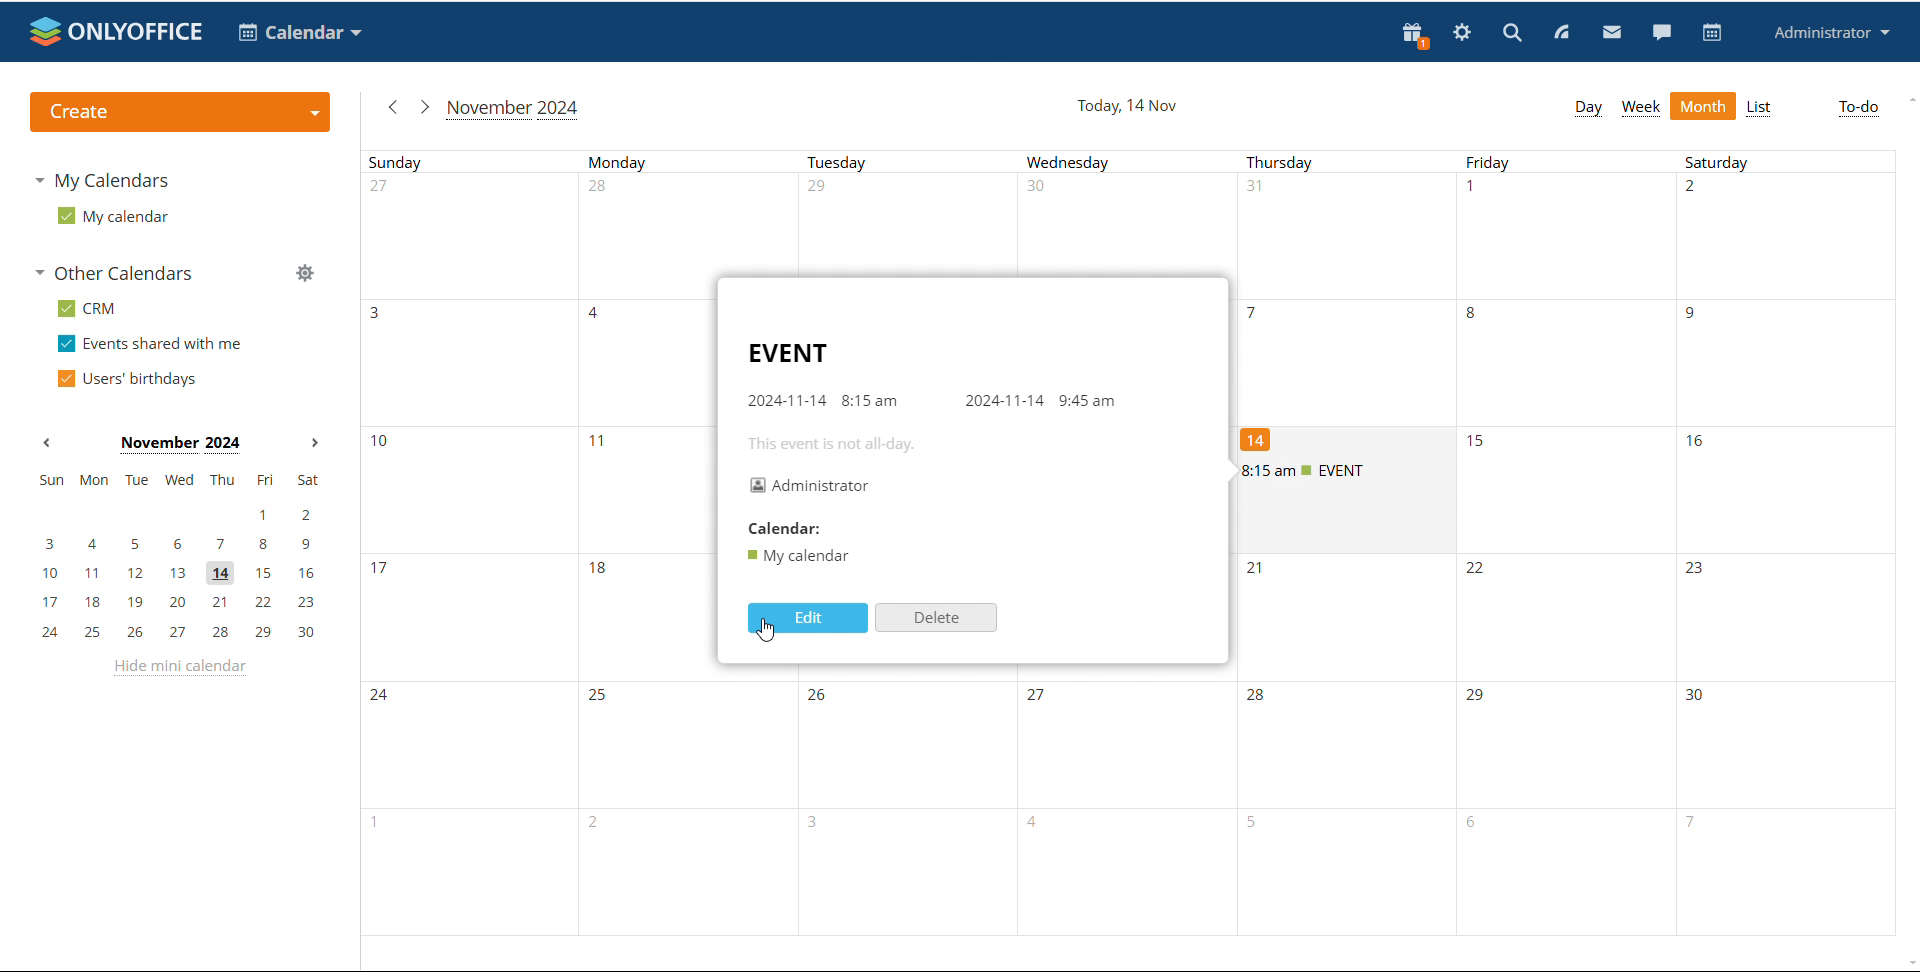  Describe the element at coordinates (1581, 233) in the screenshot. I see `30, 1, 2` at that location.